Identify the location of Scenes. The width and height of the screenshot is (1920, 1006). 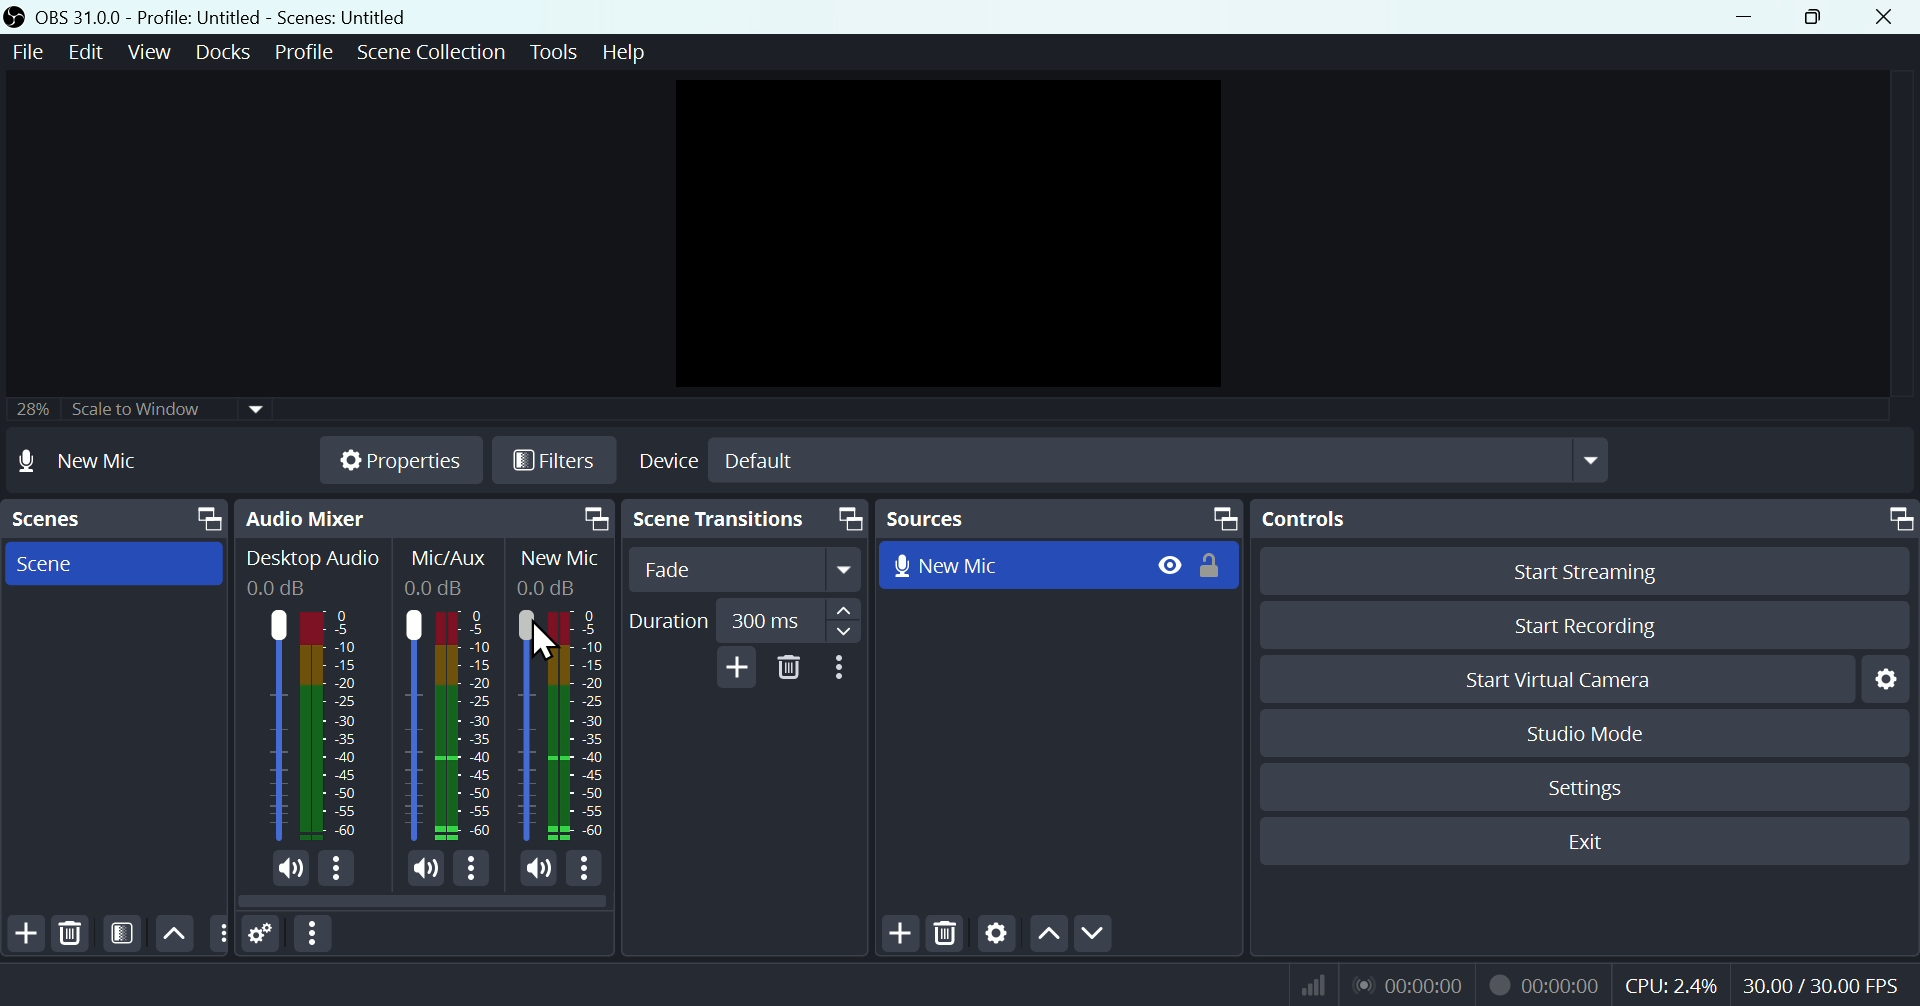
(113, 519).